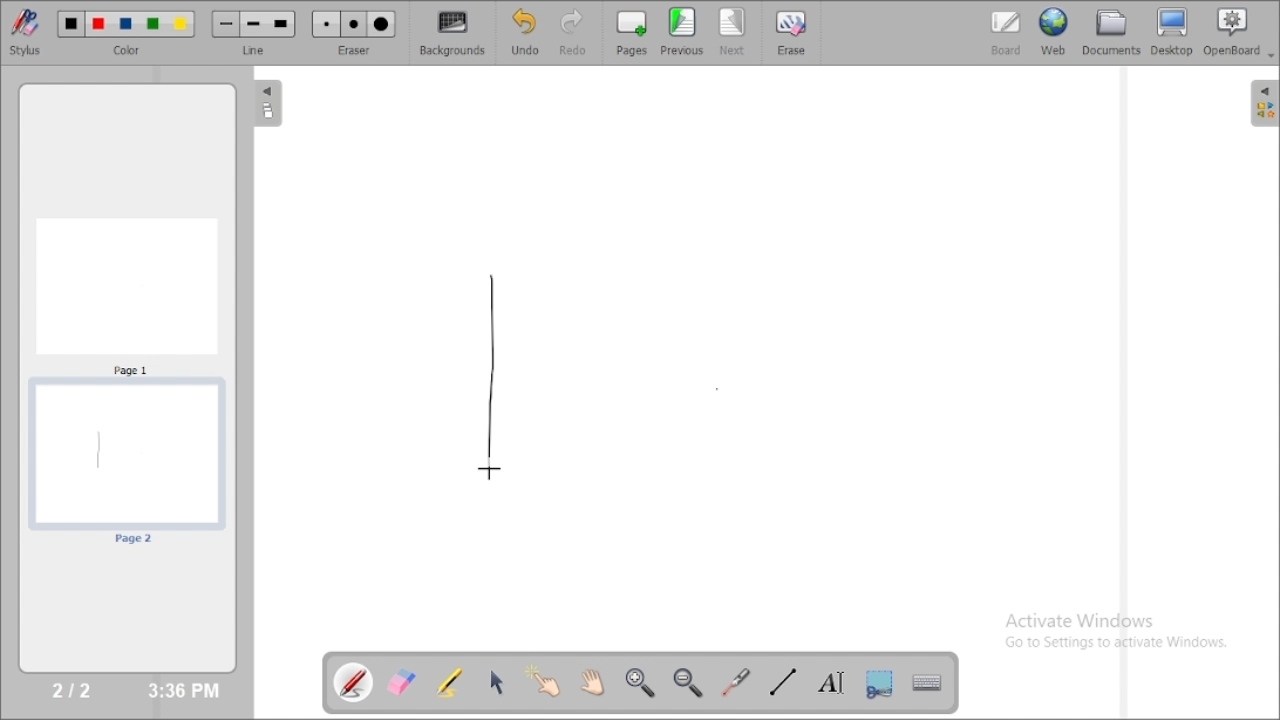  Describe the element at coordinates (25, 31) in the screenshot. I see `stylus` at that location.